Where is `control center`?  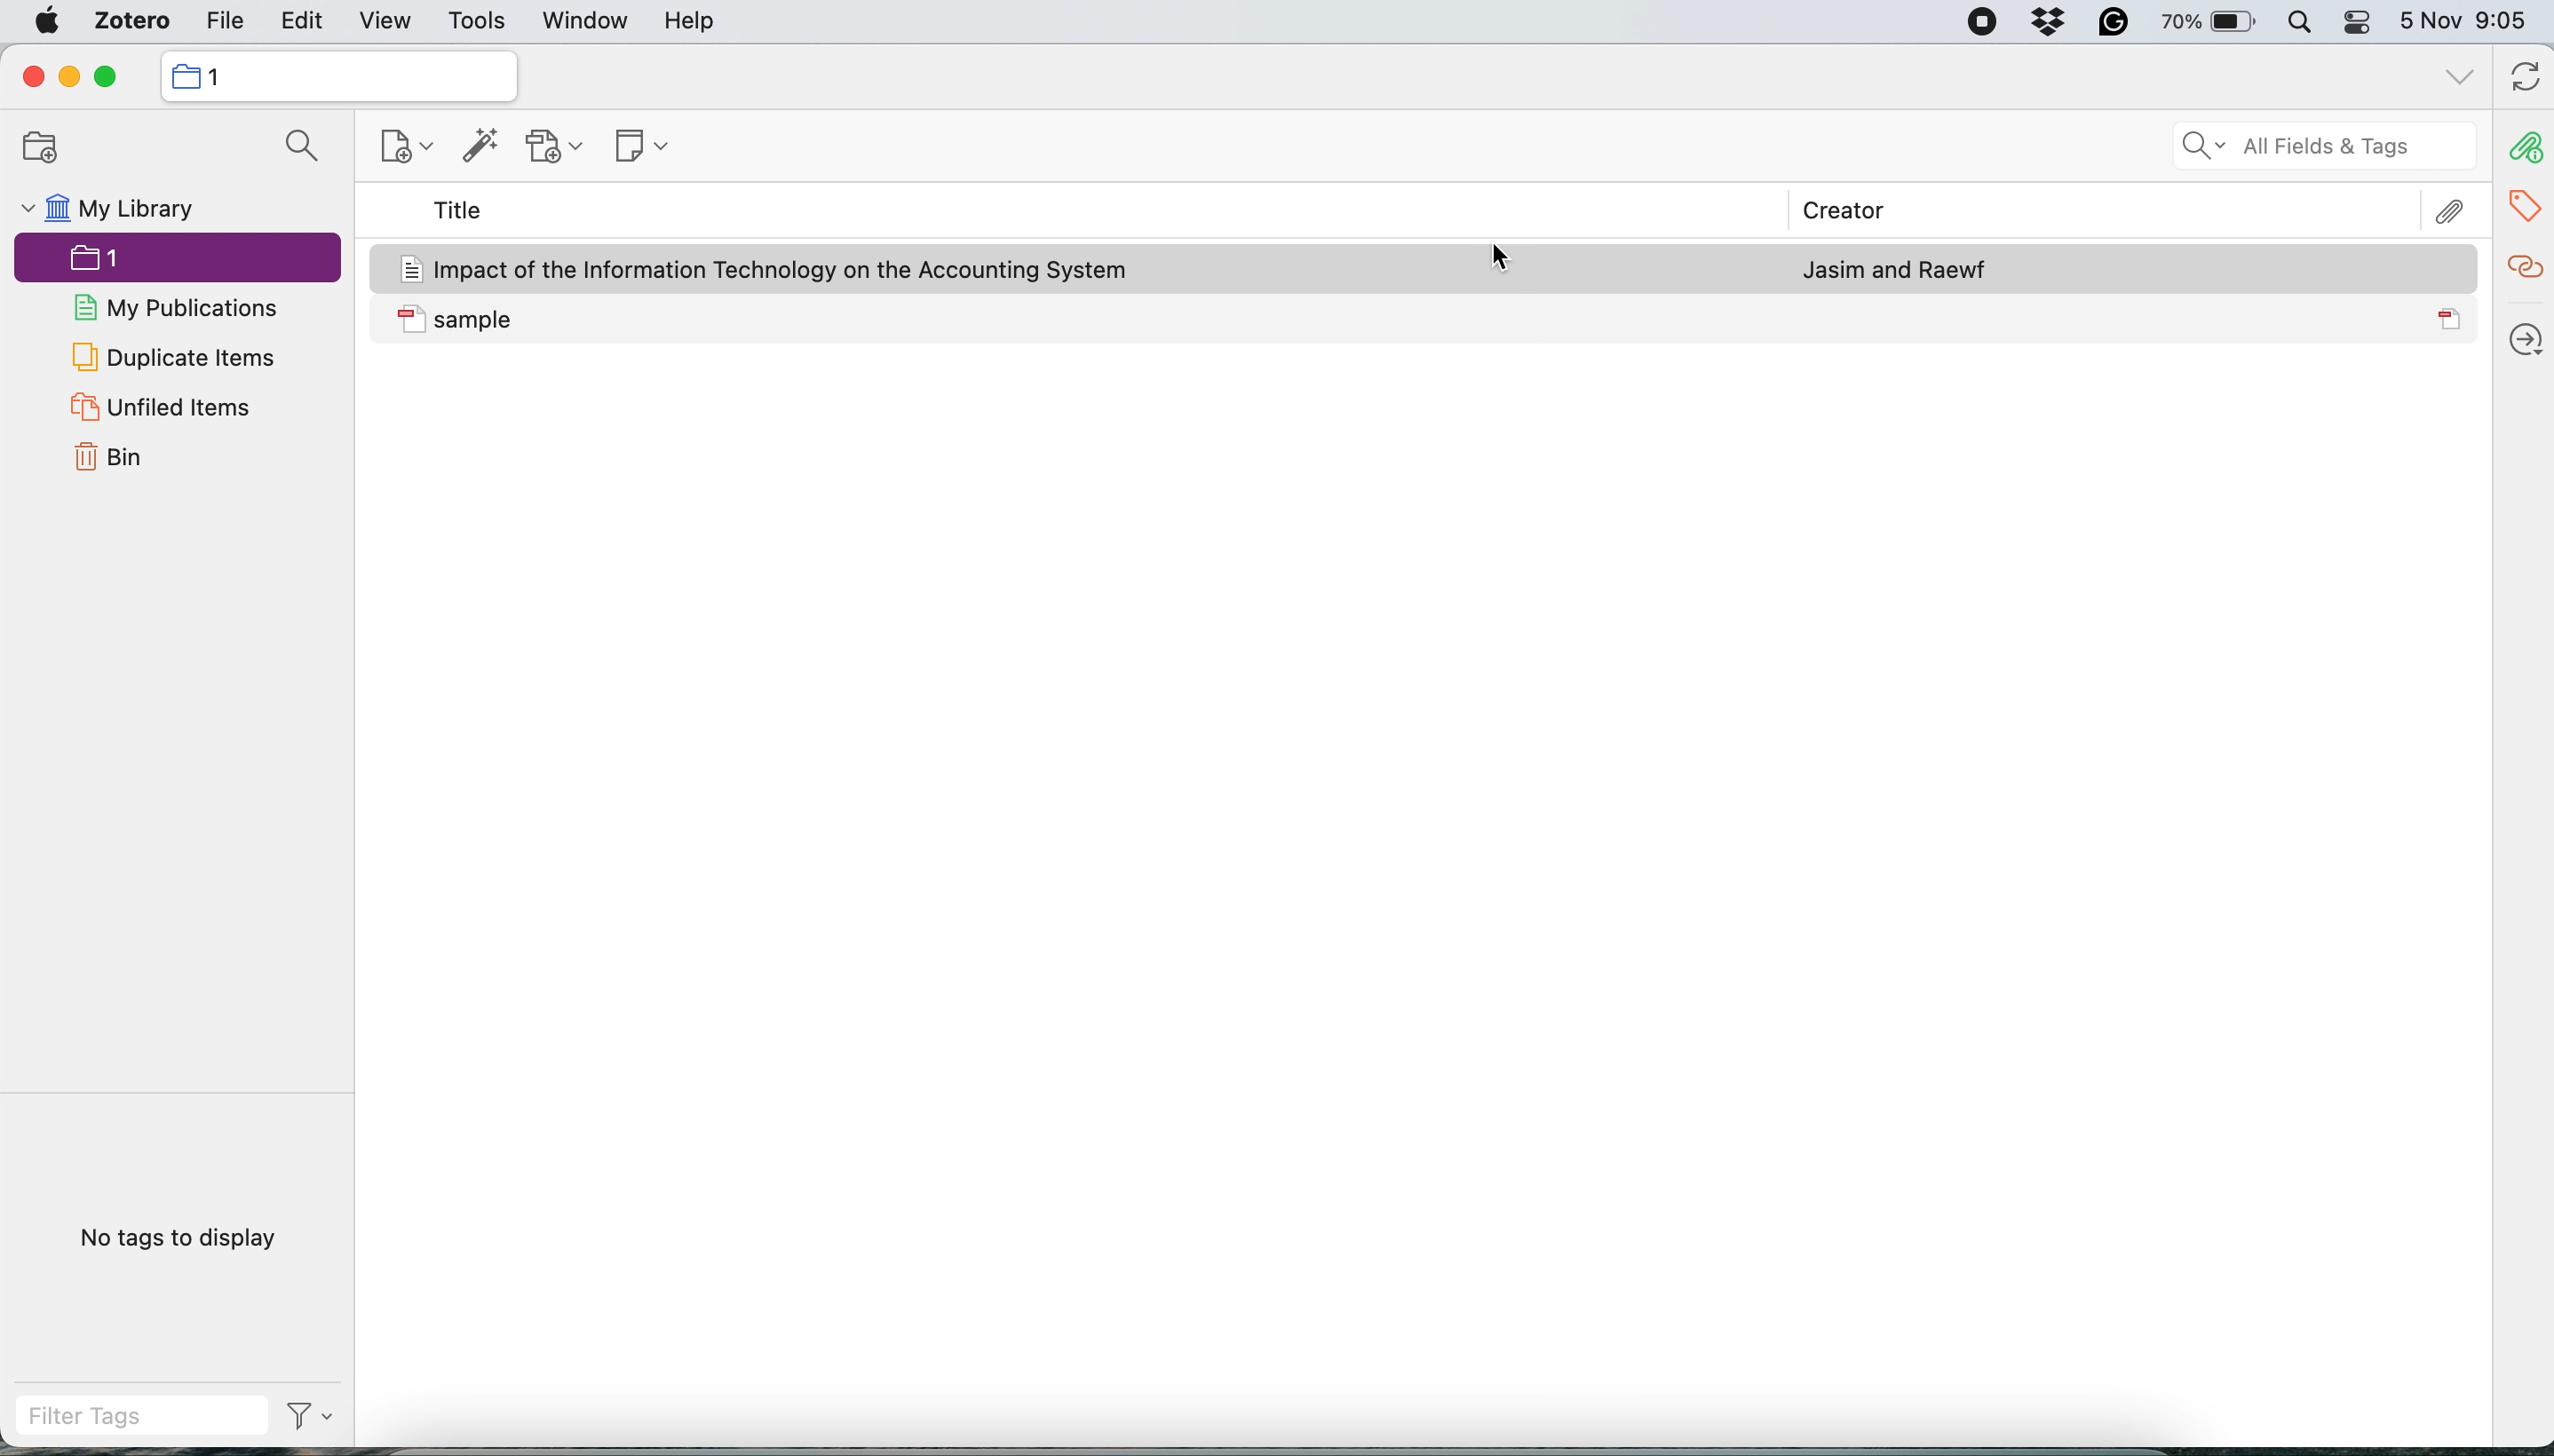 control center is located at coordinates (2358, 26).